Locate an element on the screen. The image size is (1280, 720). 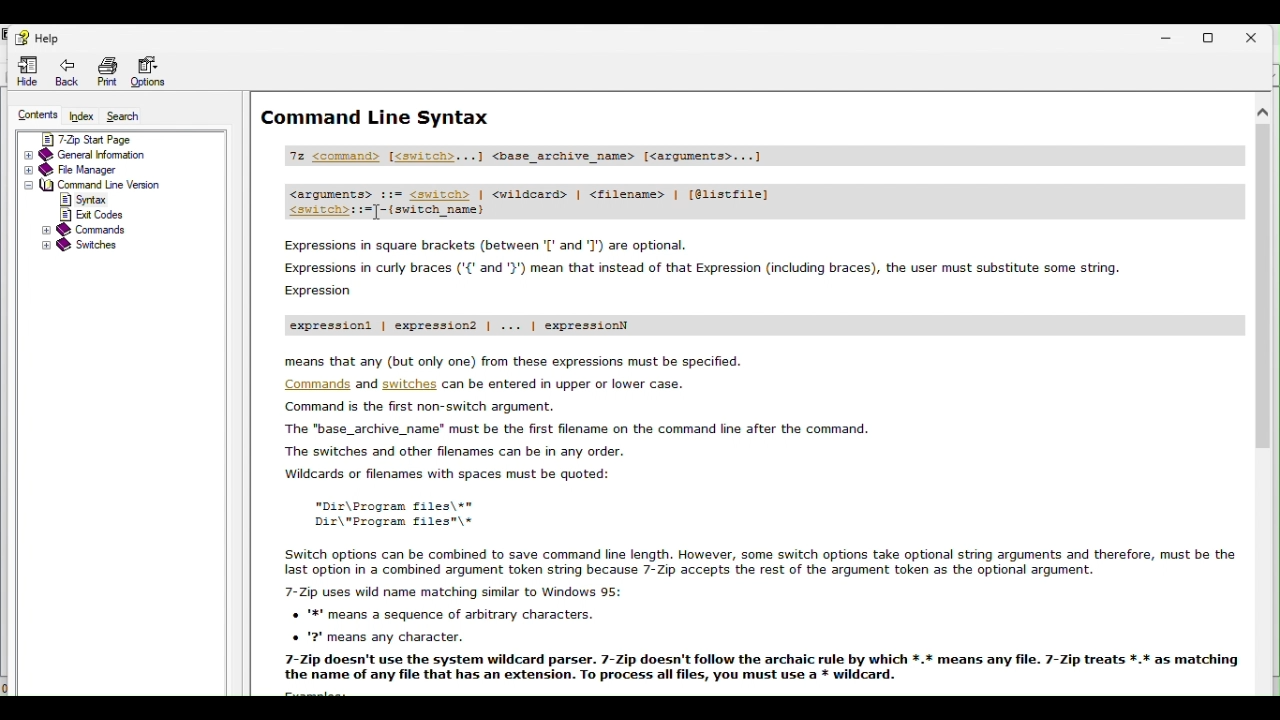
help page guide text is located at coordinates (715, 304).